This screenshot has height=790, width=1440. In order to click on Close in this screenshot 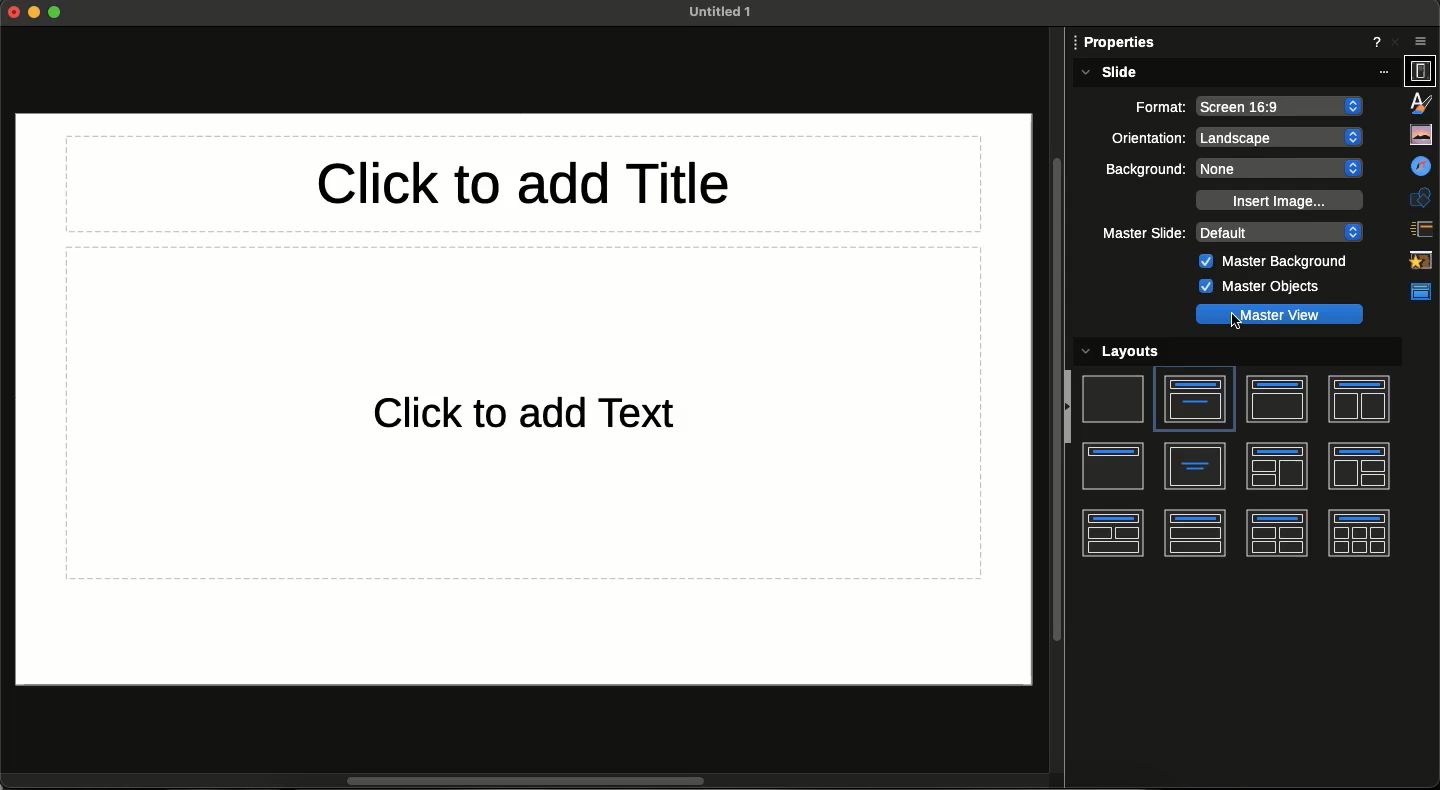, I will do `click(1397, 43)`.